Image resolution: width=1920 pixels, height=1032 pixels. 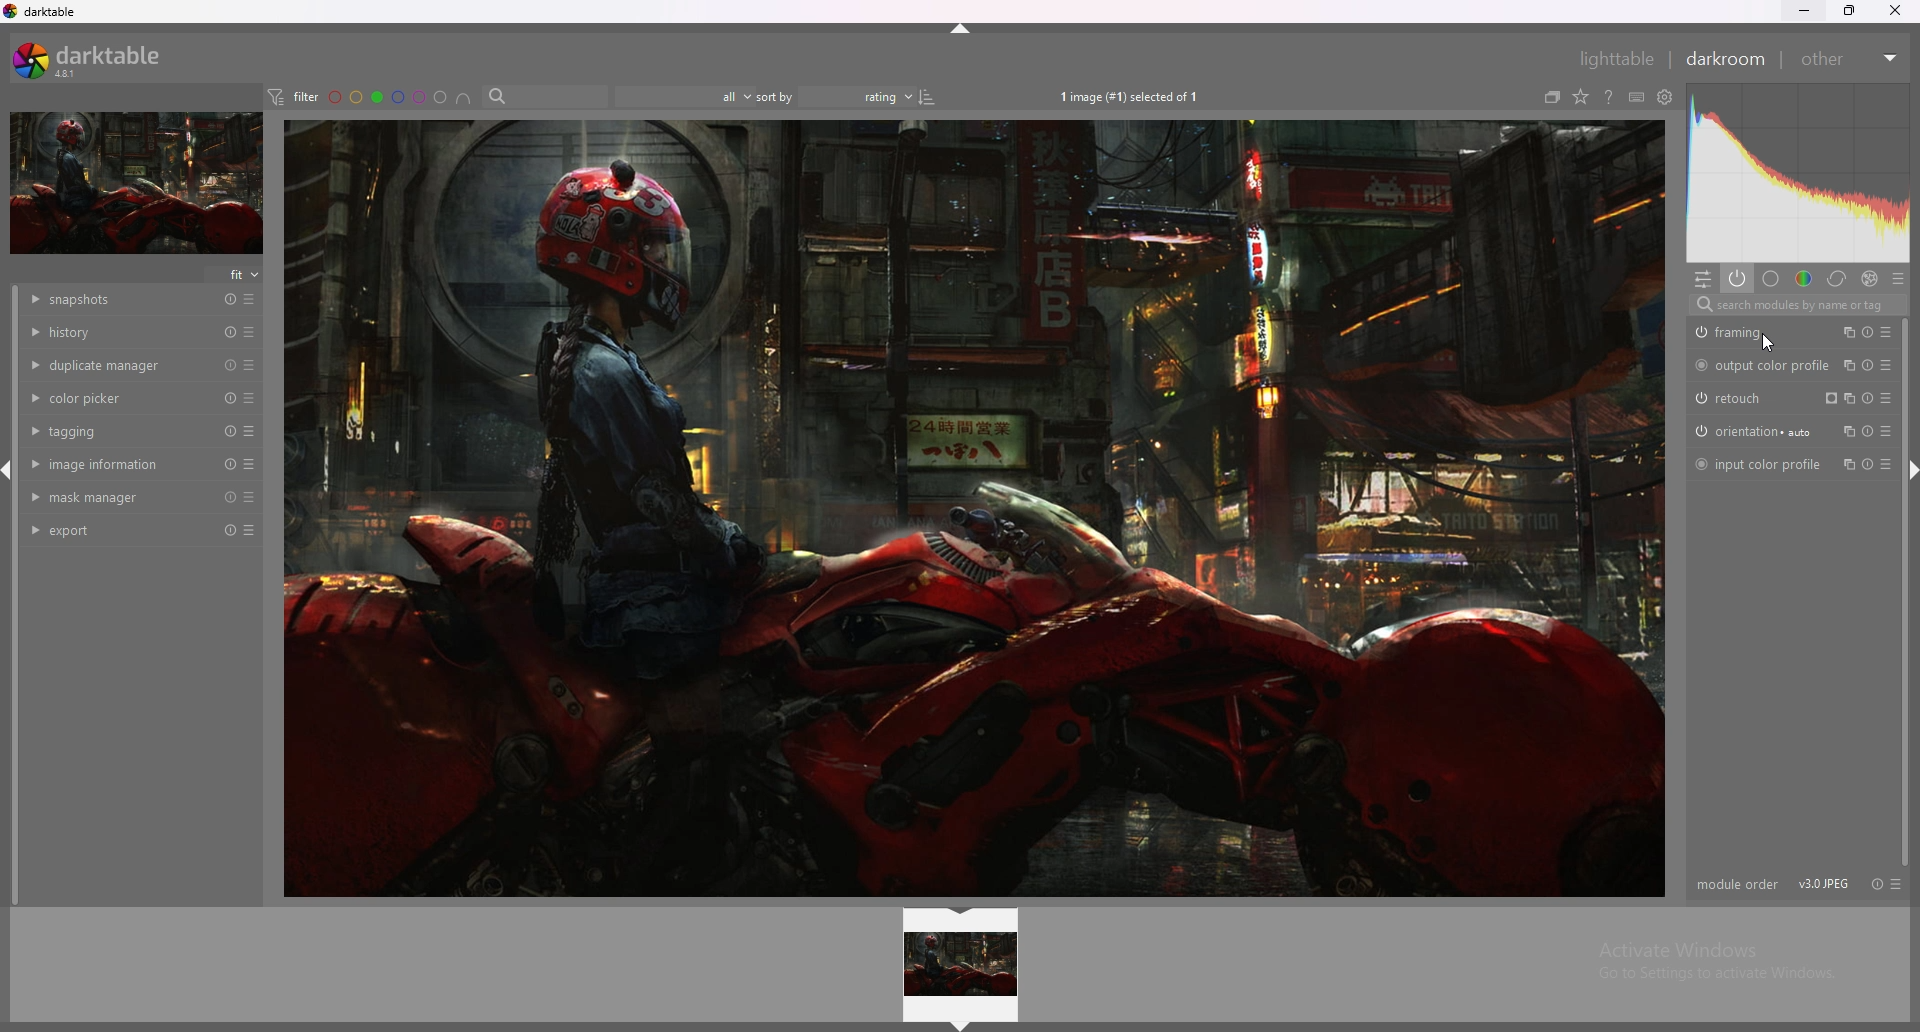 What do you see at coordinates (119, 463) in the screenshot?
I see `image information` at bounding box center [119, 463].